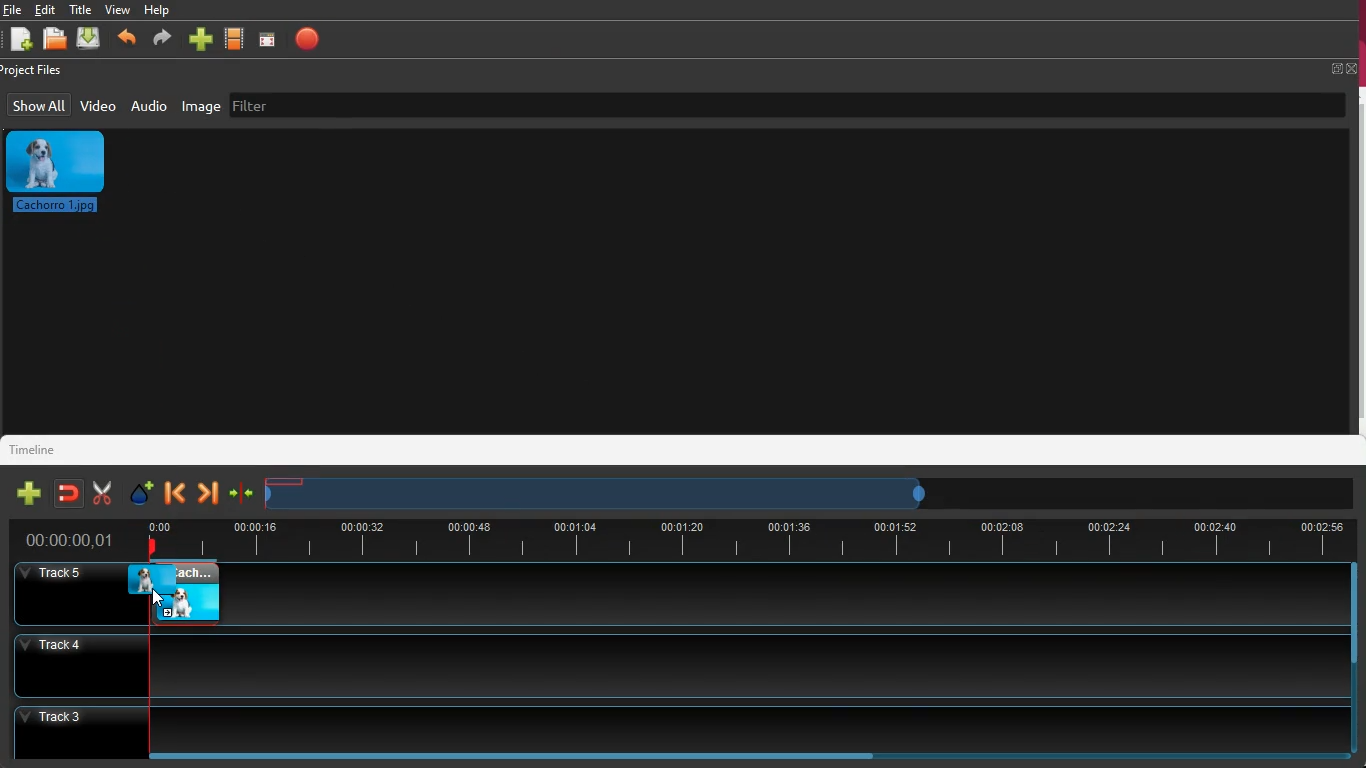 Image resolution: width=1366 pixels, height=768 pixels. What do you see at coordinates (237, 38) in the screenshot?
I see `movie` at bounding box center [237, 38].